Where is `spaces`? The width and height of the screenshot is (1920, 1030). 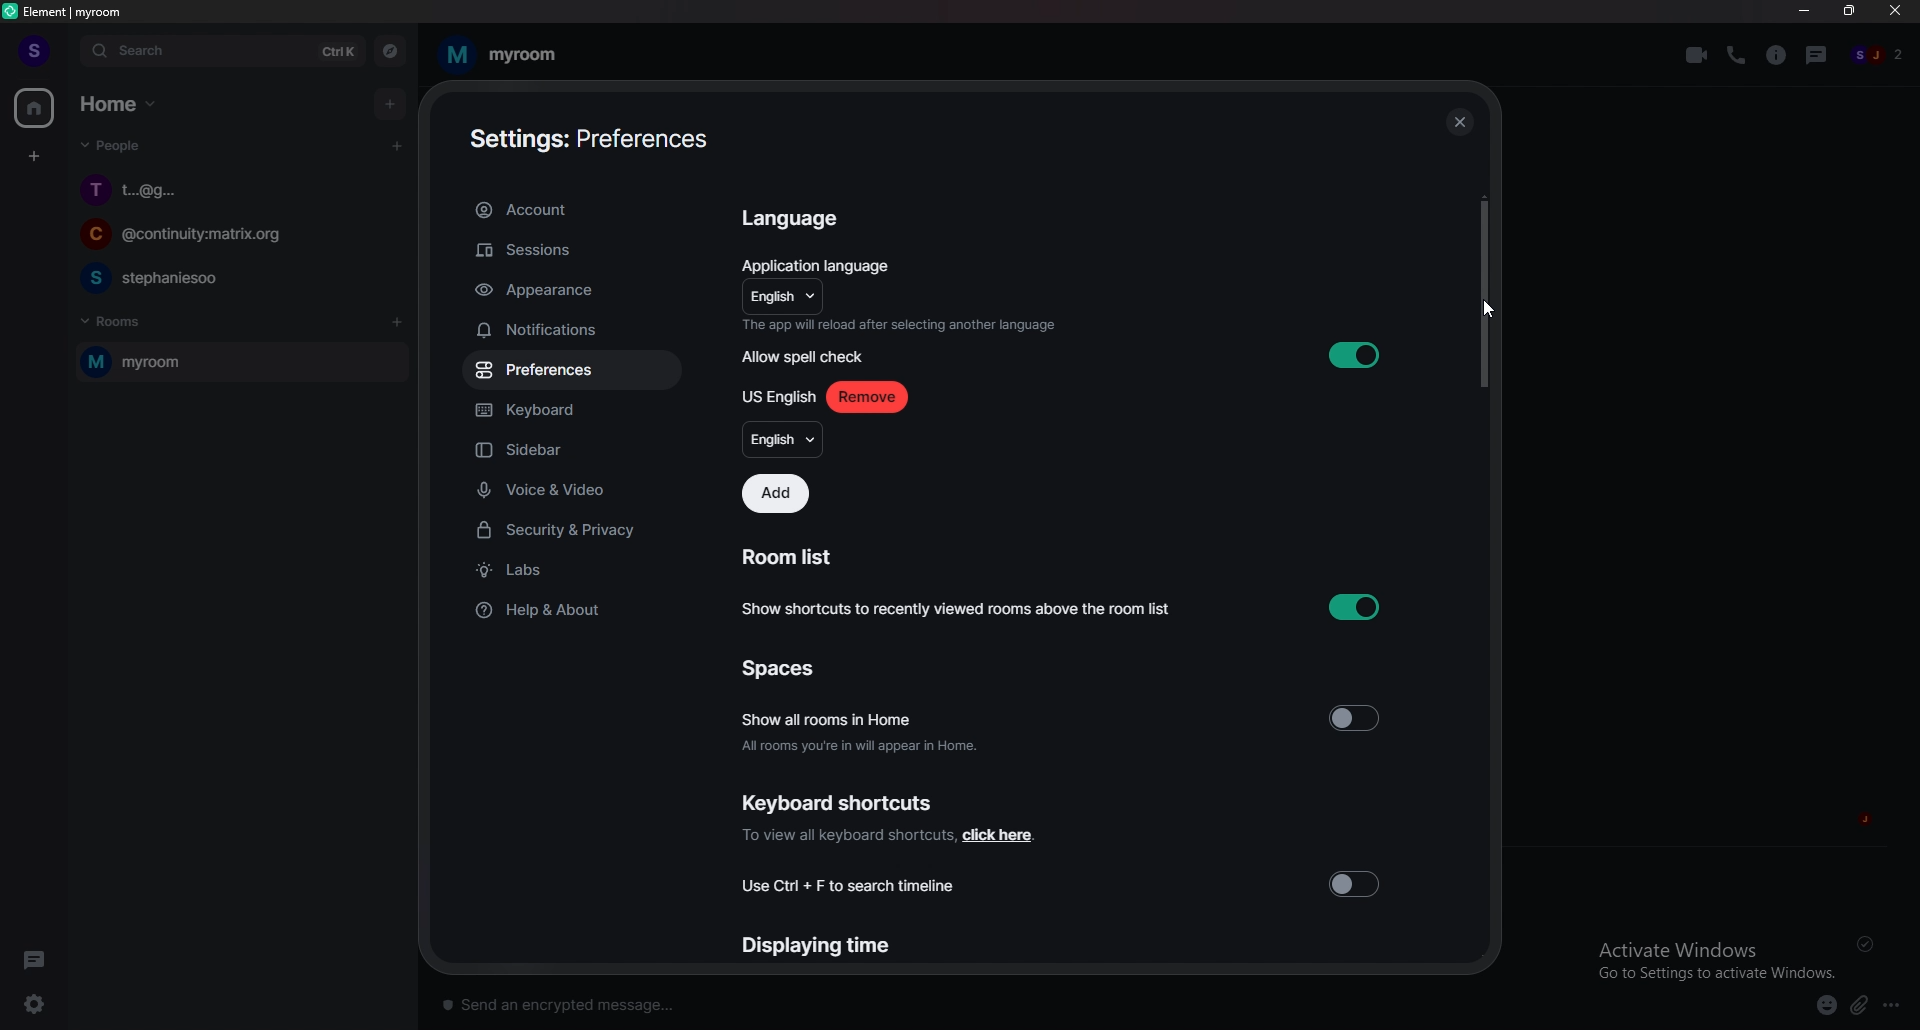 spaces is located at coordinates (781, 672).